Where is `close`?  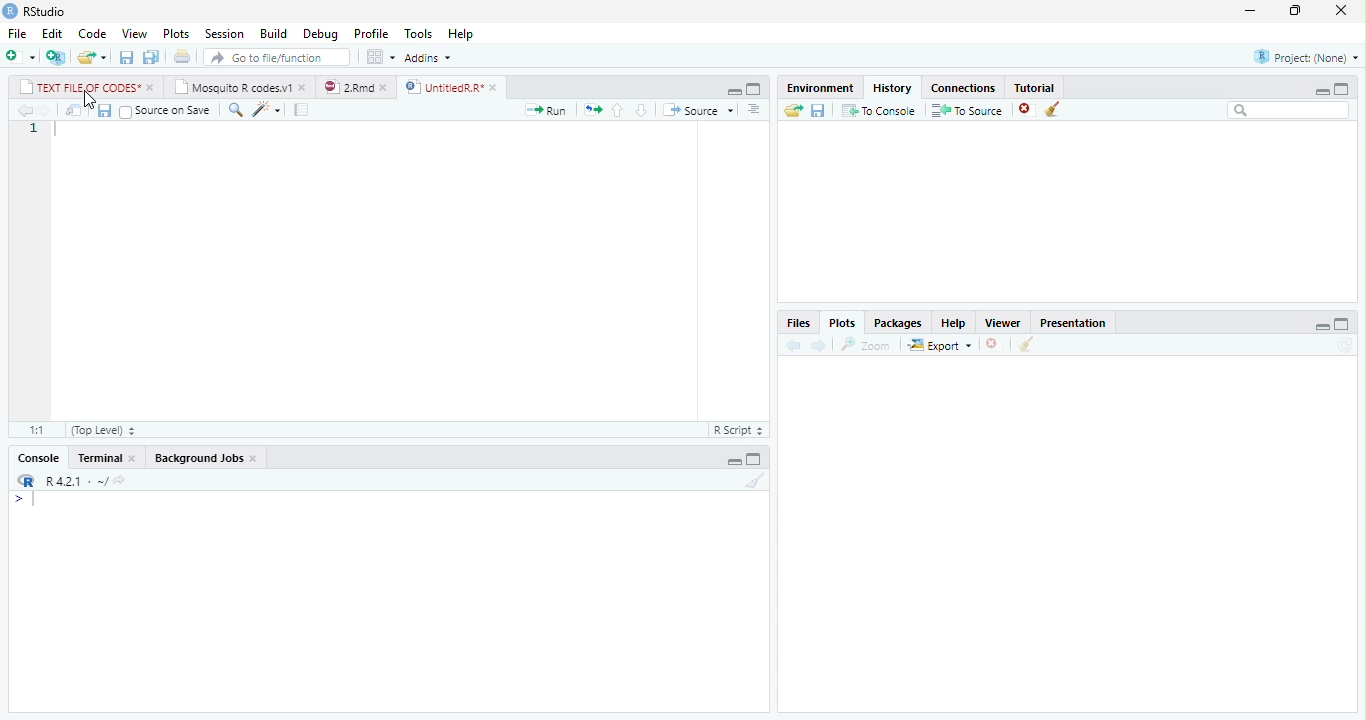 close is located at coordinates (496, 87).